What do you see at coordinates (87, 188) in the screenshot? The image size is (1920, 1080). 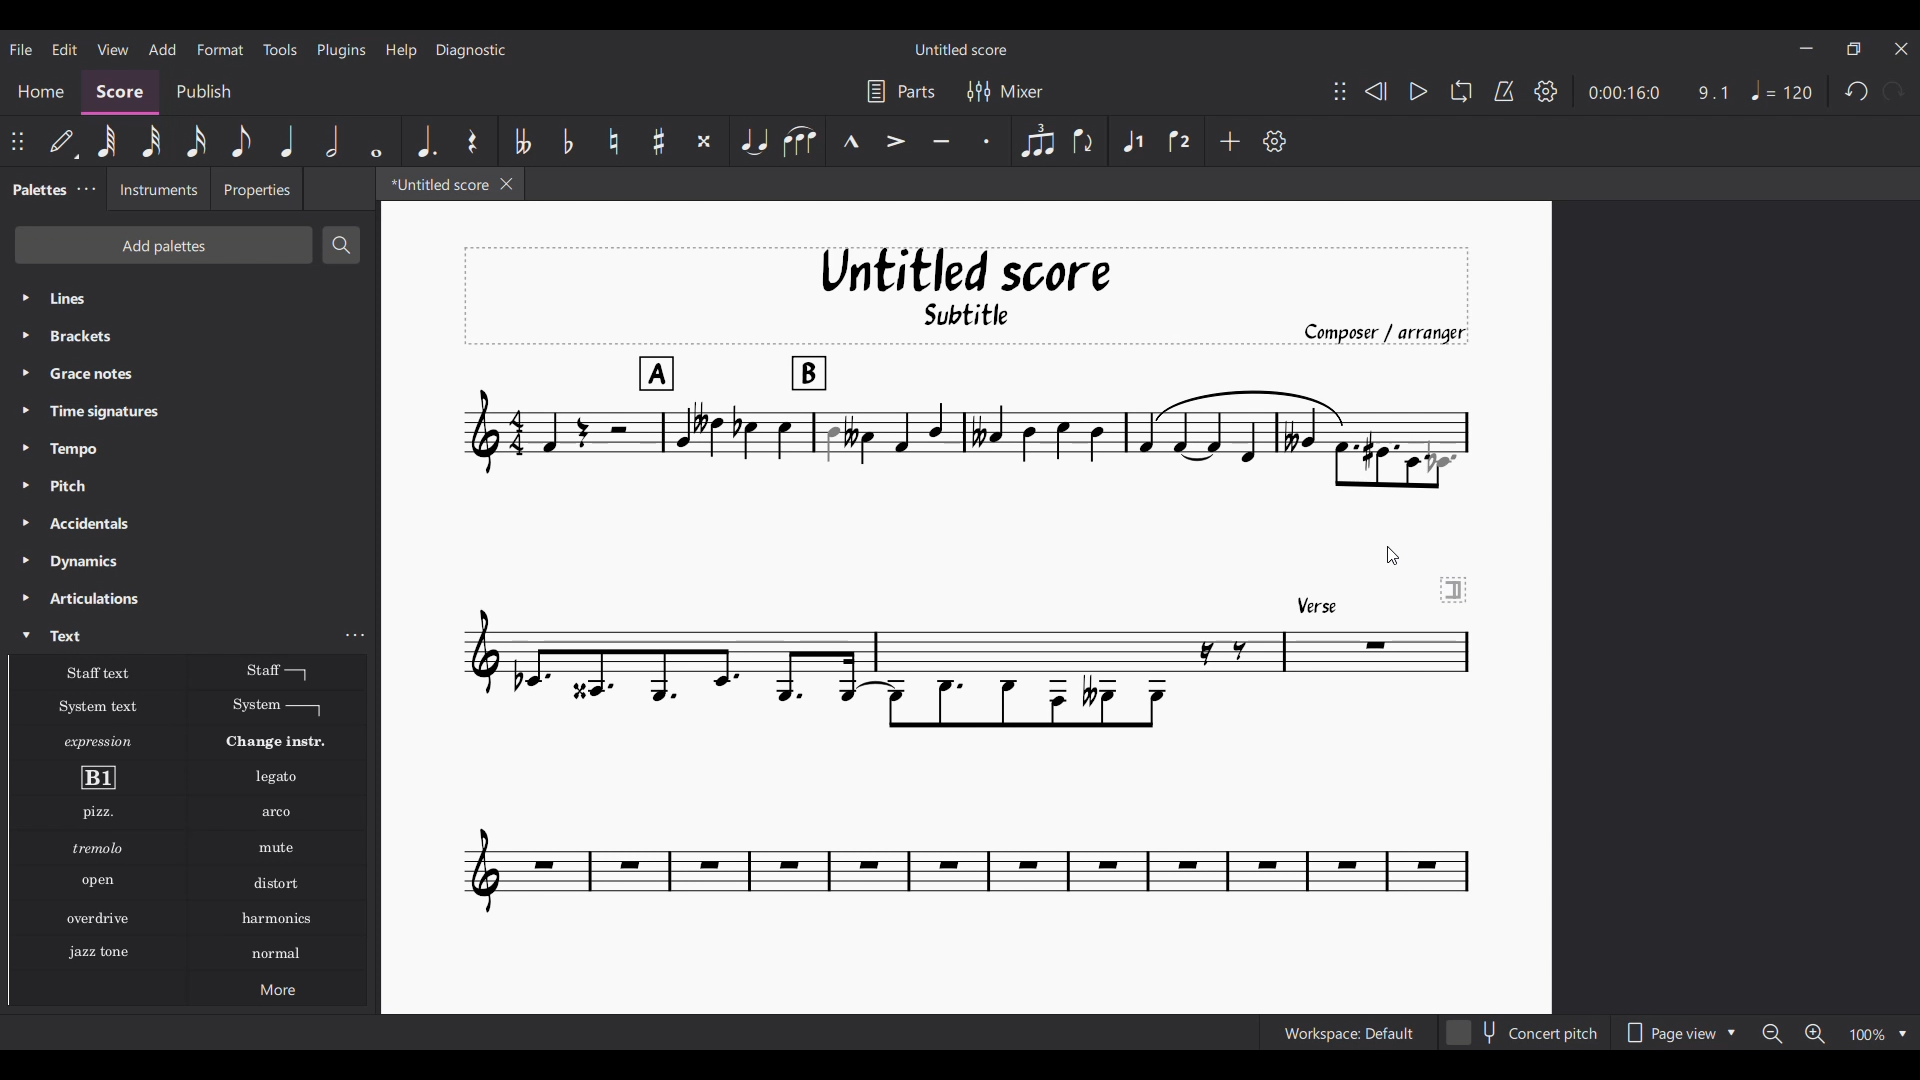 I see `Palette settings` at bounding box center [87, 188].